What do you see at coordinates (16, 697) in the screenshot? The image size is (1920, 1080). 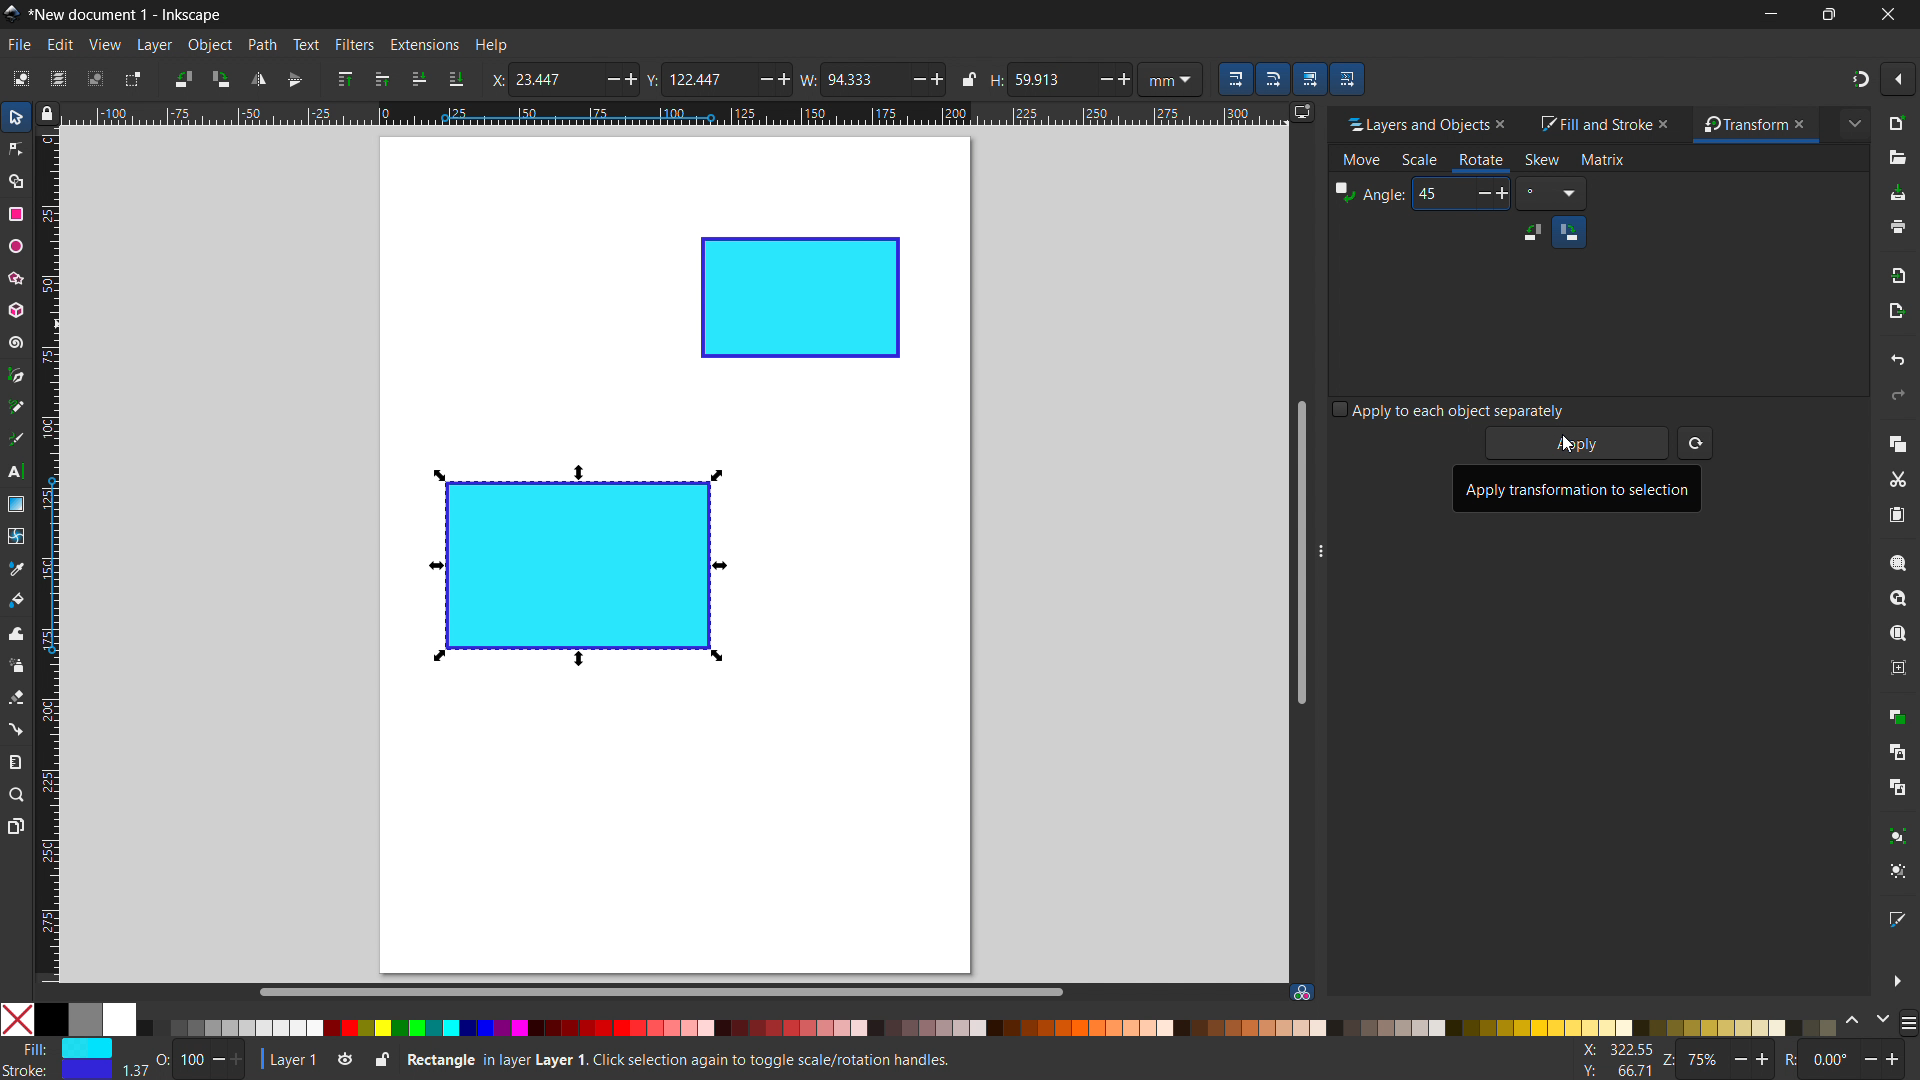 I see `erasor tool` at bounding box center [16, 697].